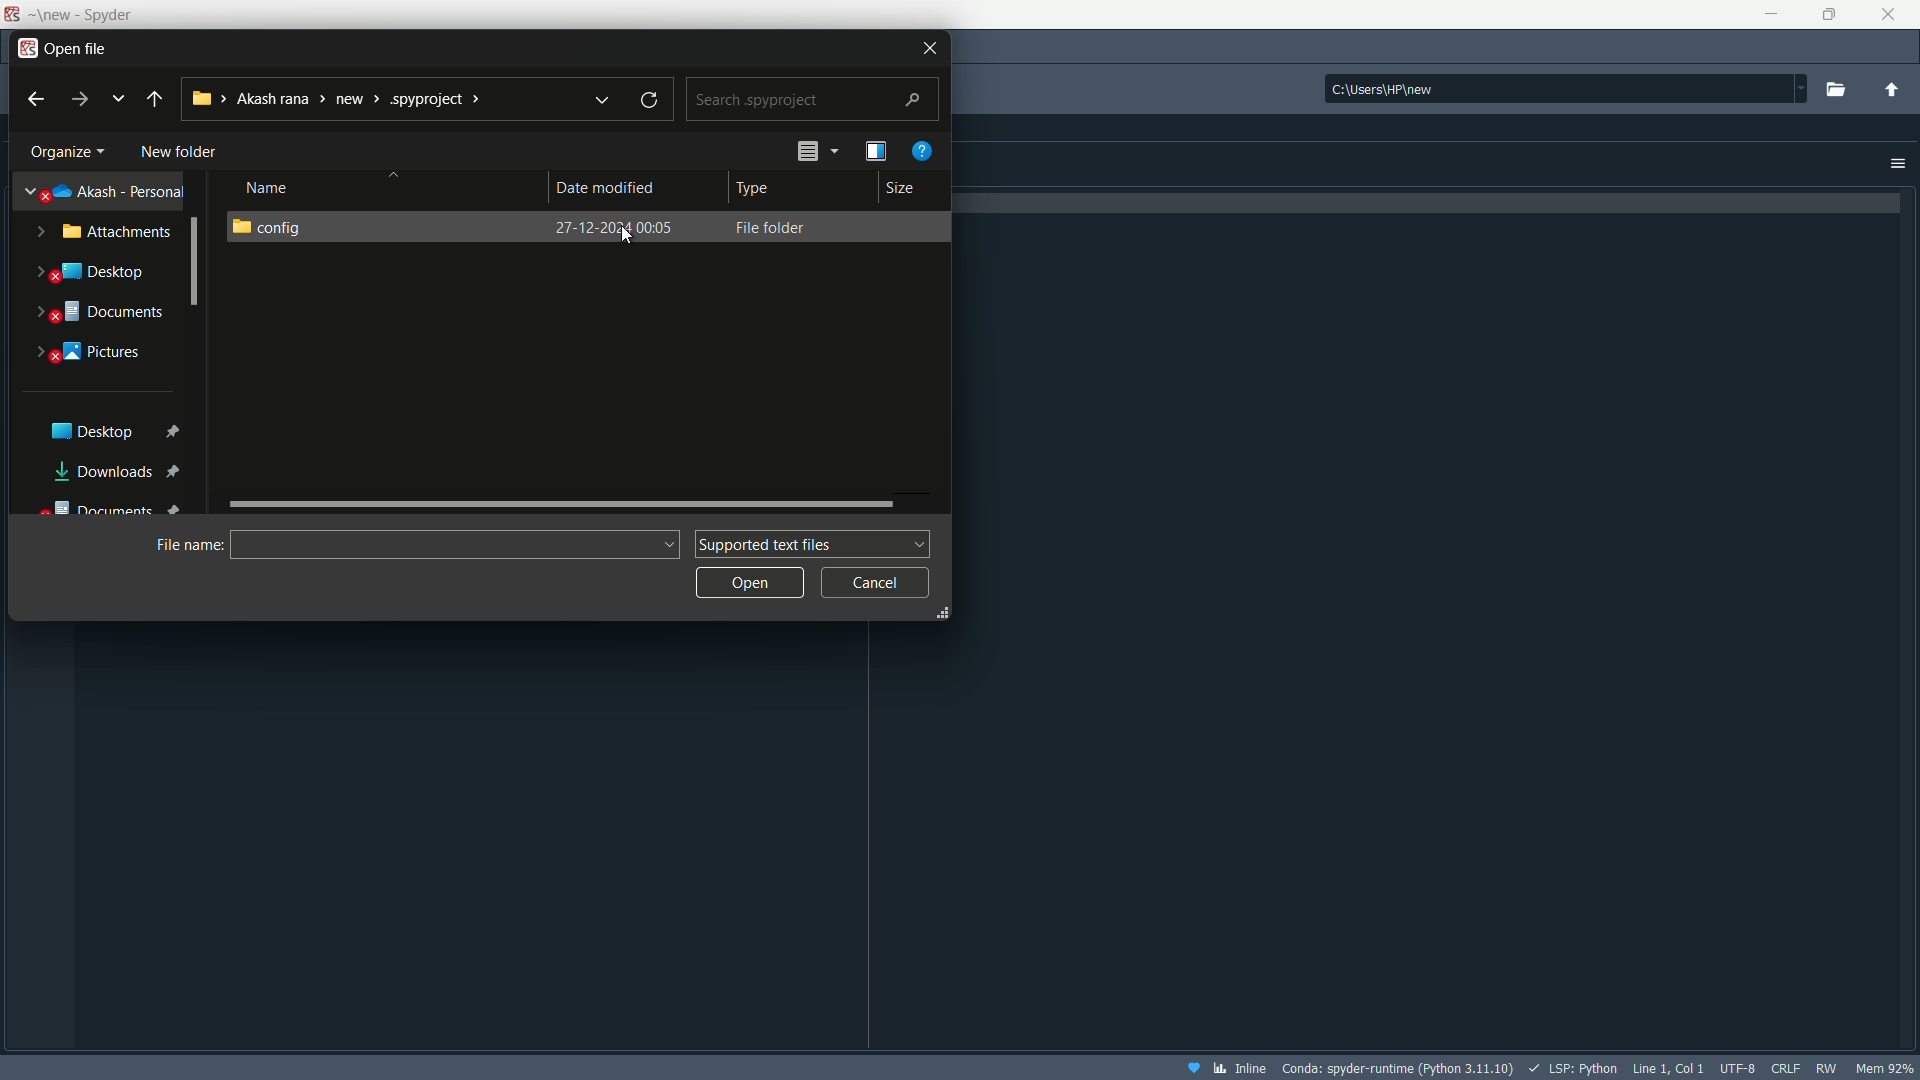 The image size is (1920, 1080). I want to click on current directory, so click(380, 98).